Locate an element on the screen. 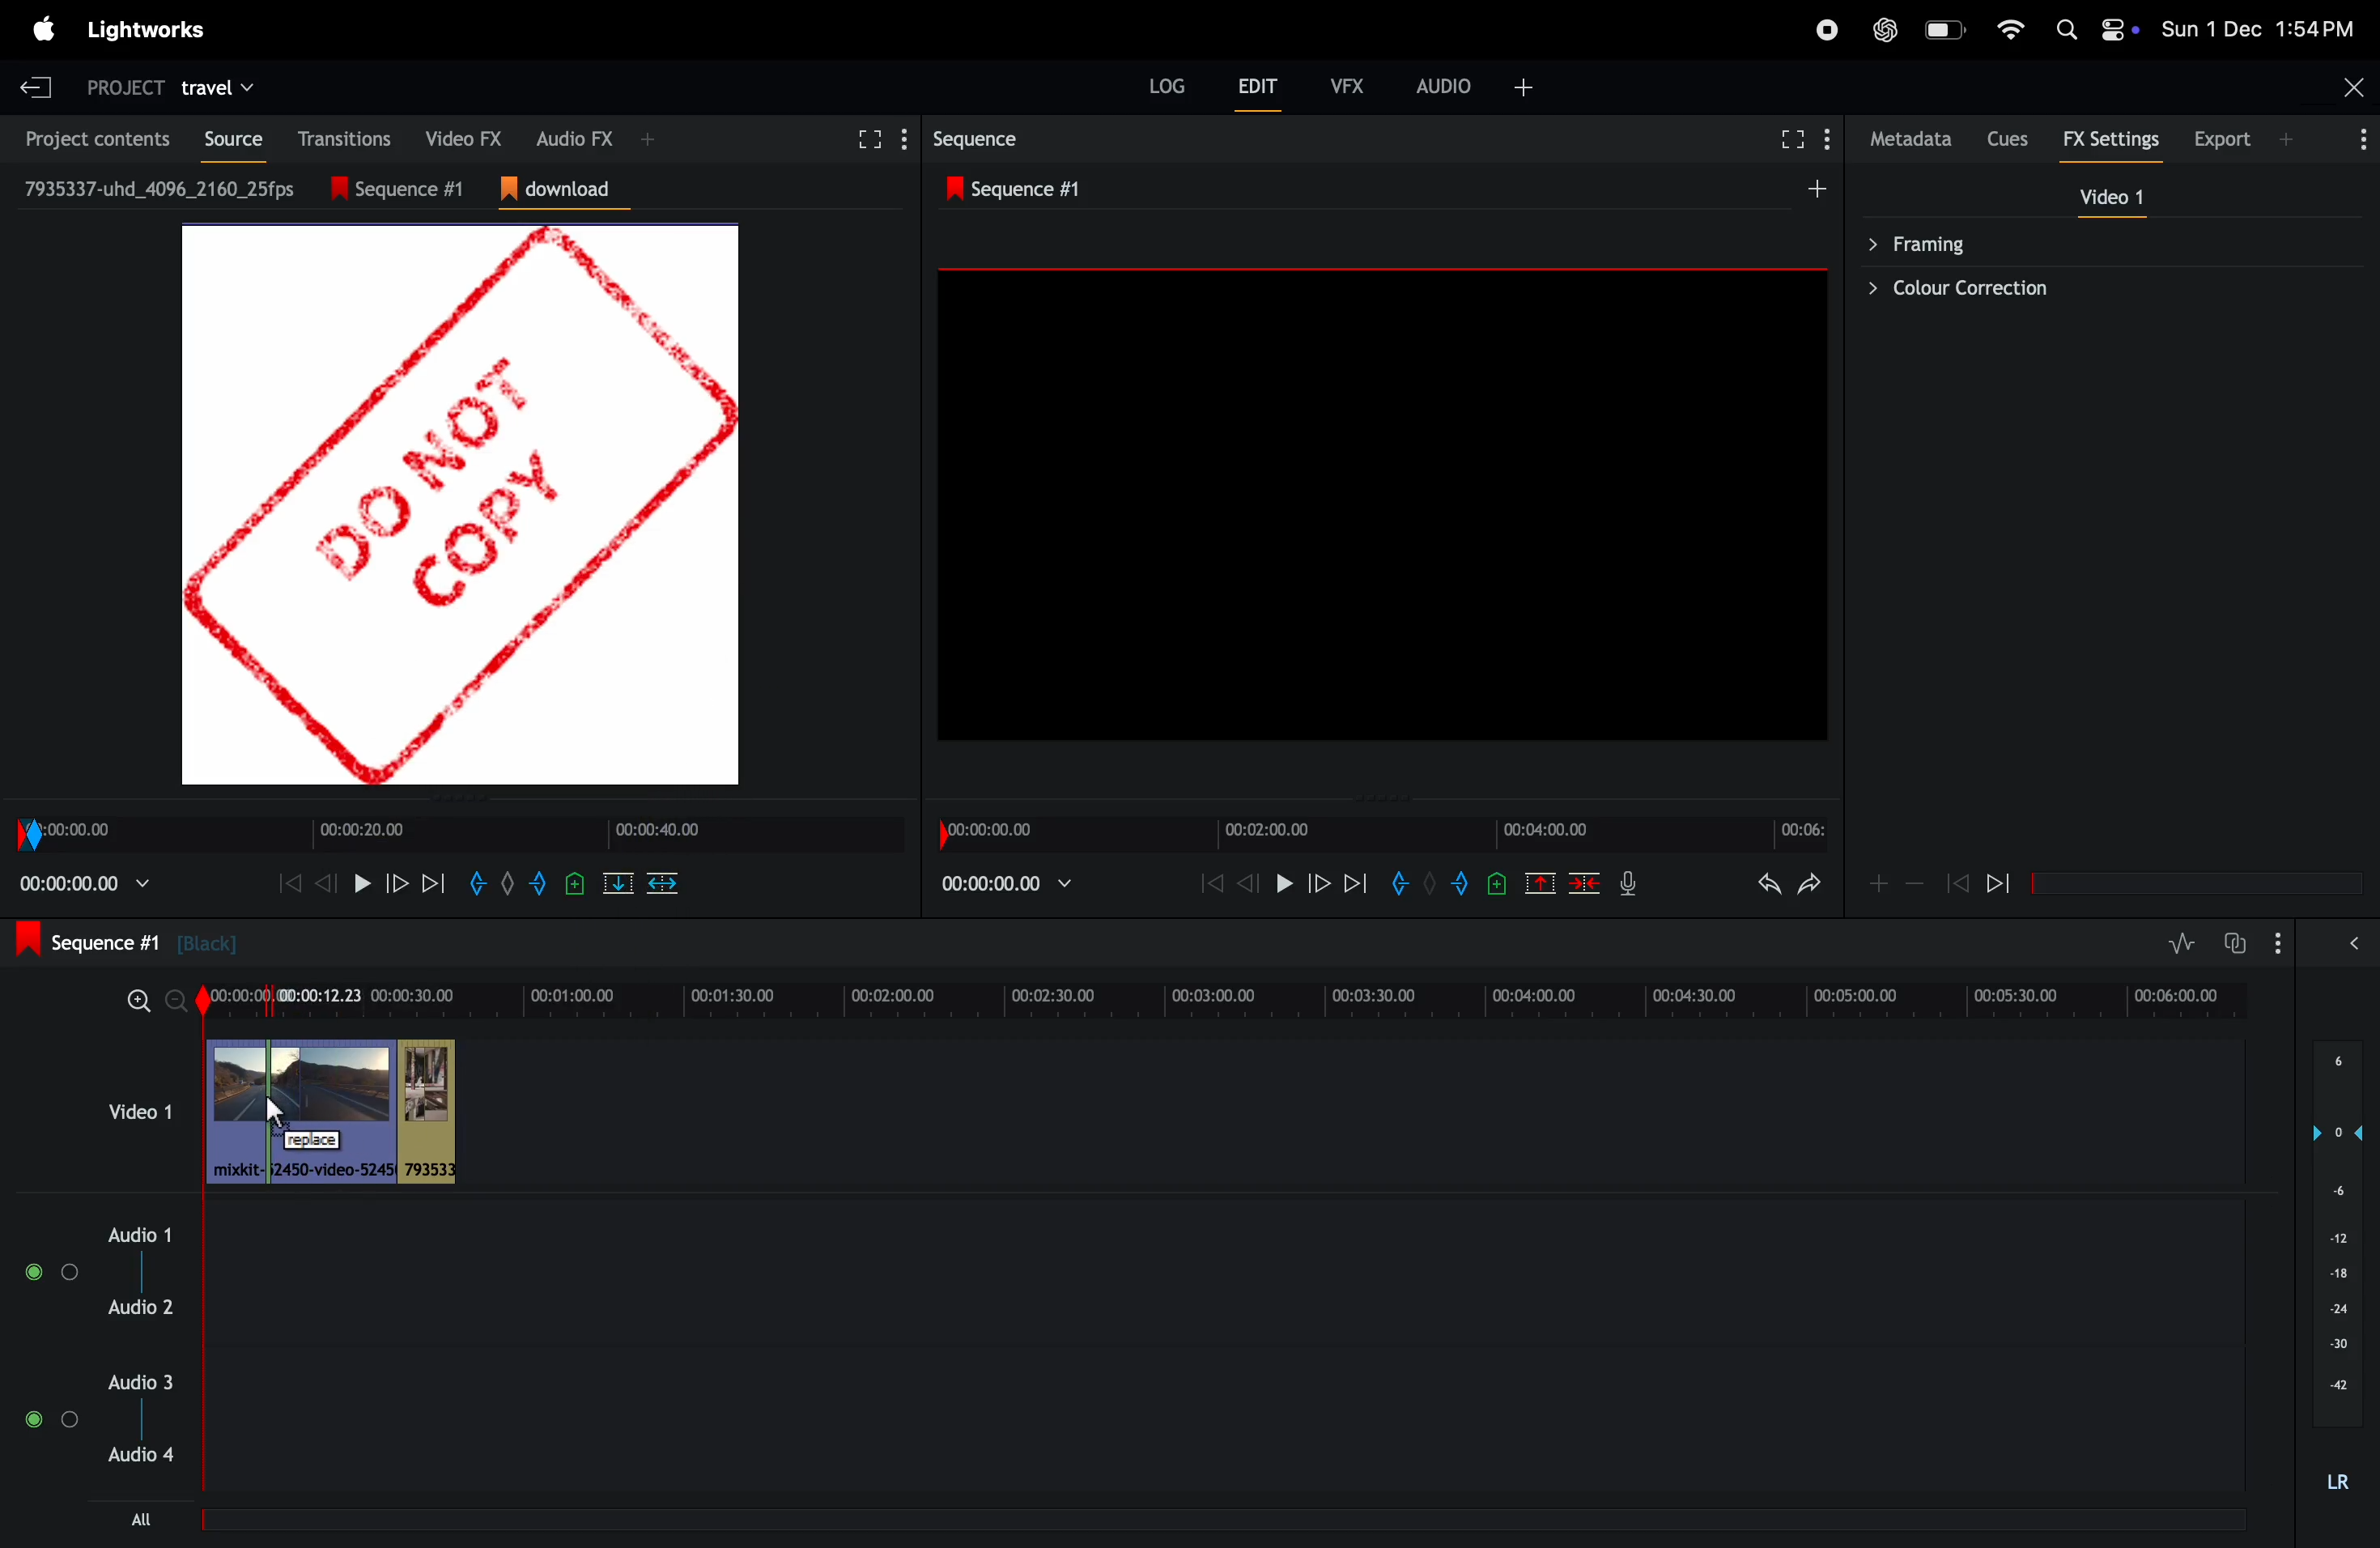 The image size is (2380, 1548). Zoom in is located at coordinates (139, 1001).